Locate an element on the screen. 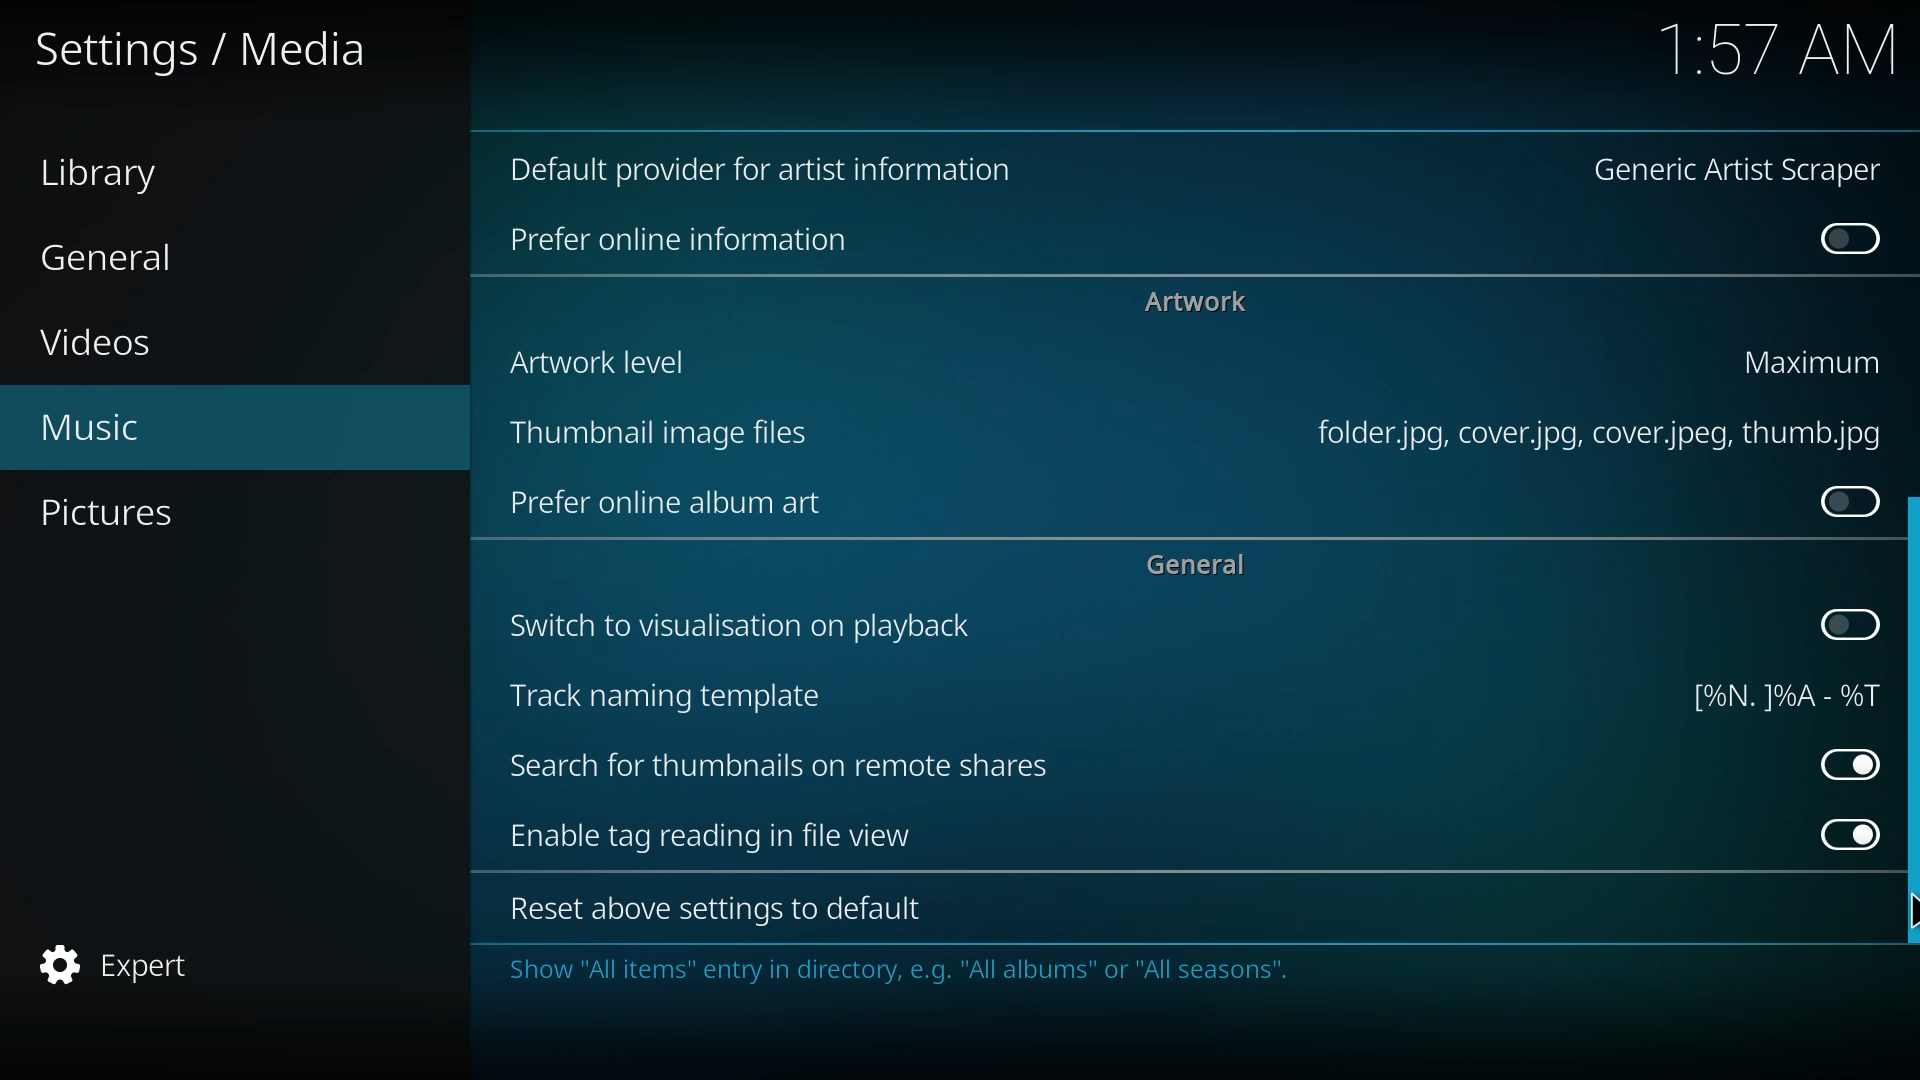 This screenshot has width=1920, height=1080. prefer online art is located at coordinates (663, 505).